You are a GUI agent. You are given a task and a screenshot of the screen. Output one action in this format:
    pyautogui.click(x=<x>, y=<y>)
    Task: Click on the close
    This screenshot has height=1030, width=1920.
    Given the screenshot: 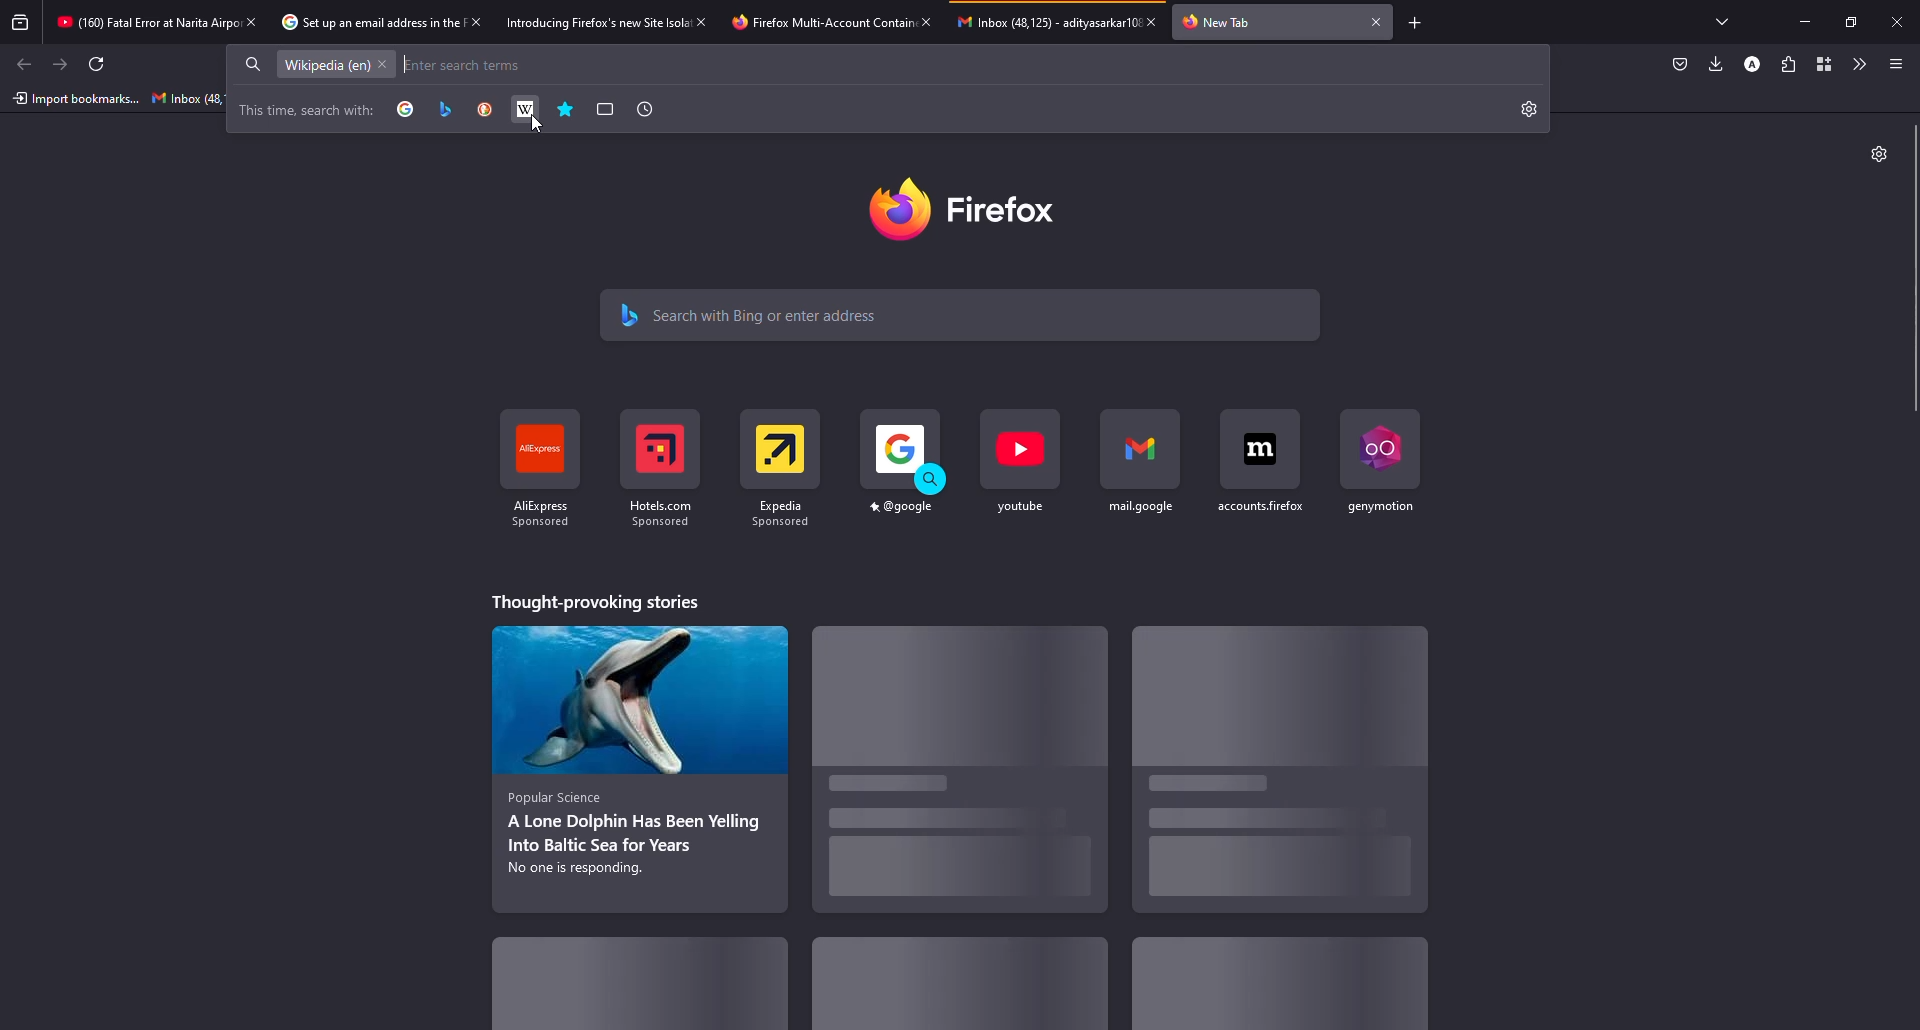 What is the action you would take?
    pyautogui.click(x=384, y=65)
    